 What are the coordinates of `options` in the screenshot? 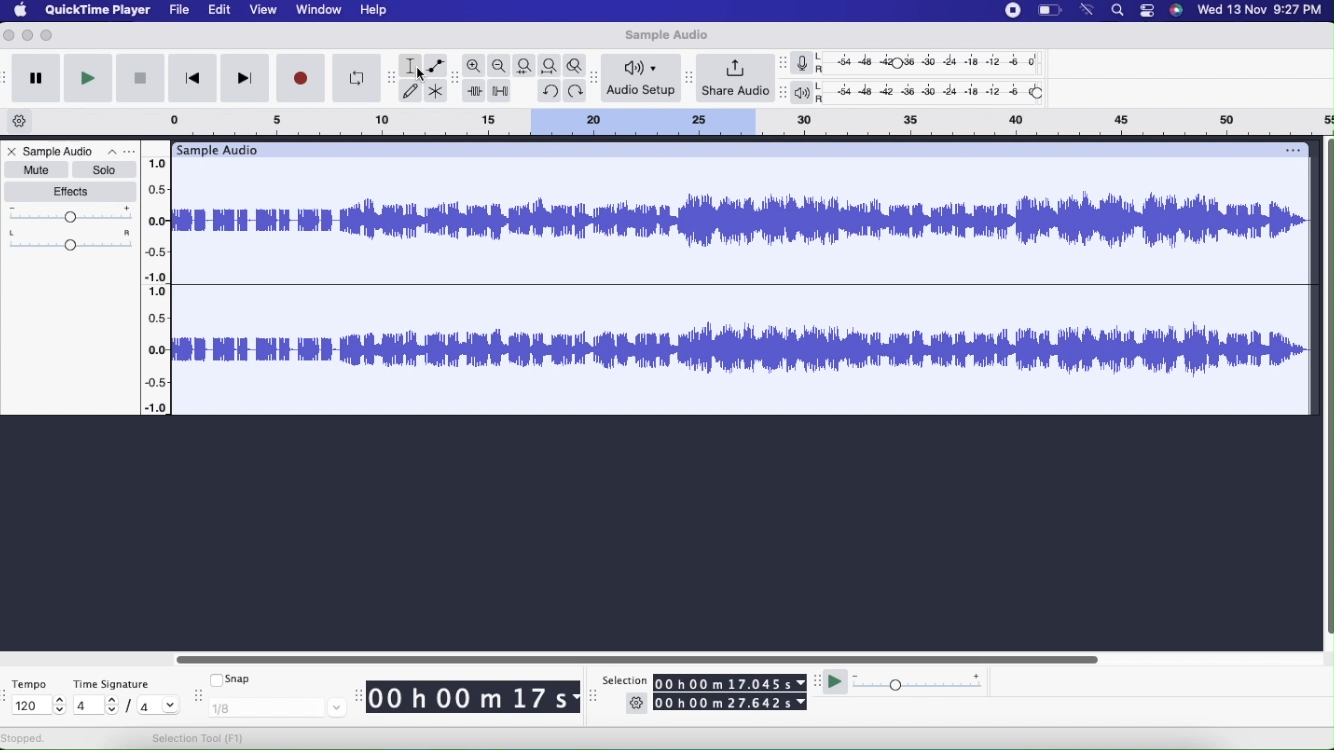 It's located at (1291, 149).